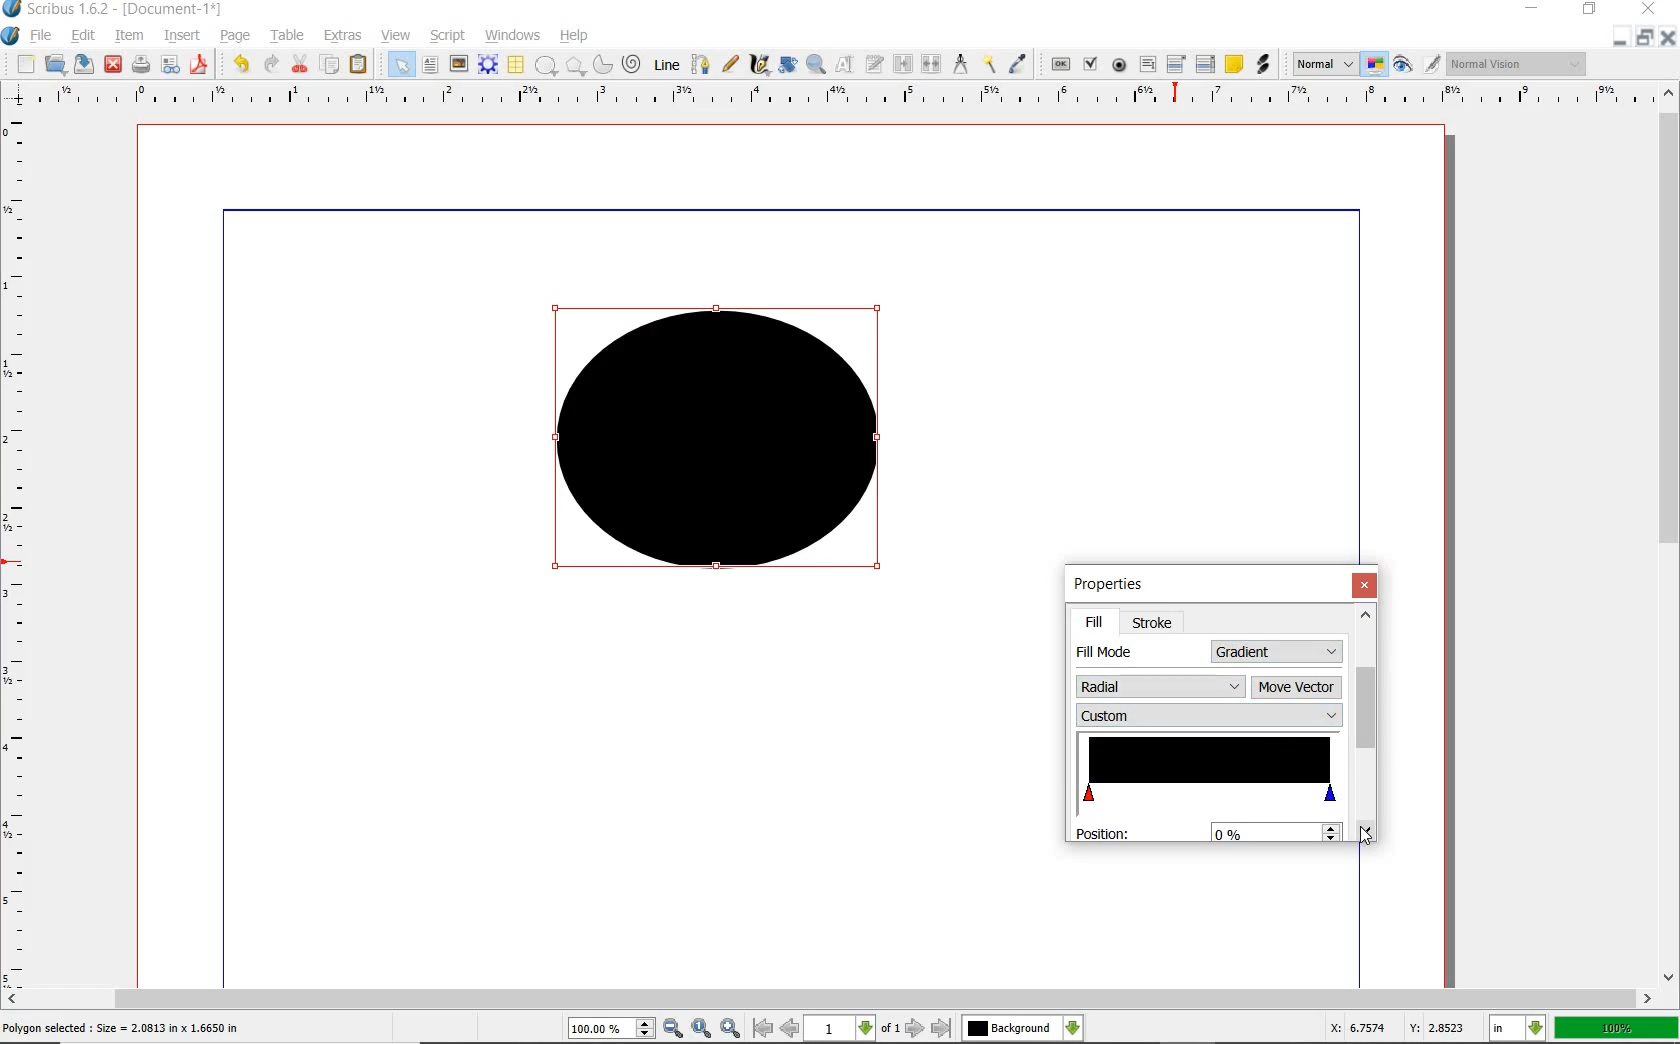  Describe the element at coordinates (11, 36) in the screenshot. I see `SYSTEM LOGO` at that location.